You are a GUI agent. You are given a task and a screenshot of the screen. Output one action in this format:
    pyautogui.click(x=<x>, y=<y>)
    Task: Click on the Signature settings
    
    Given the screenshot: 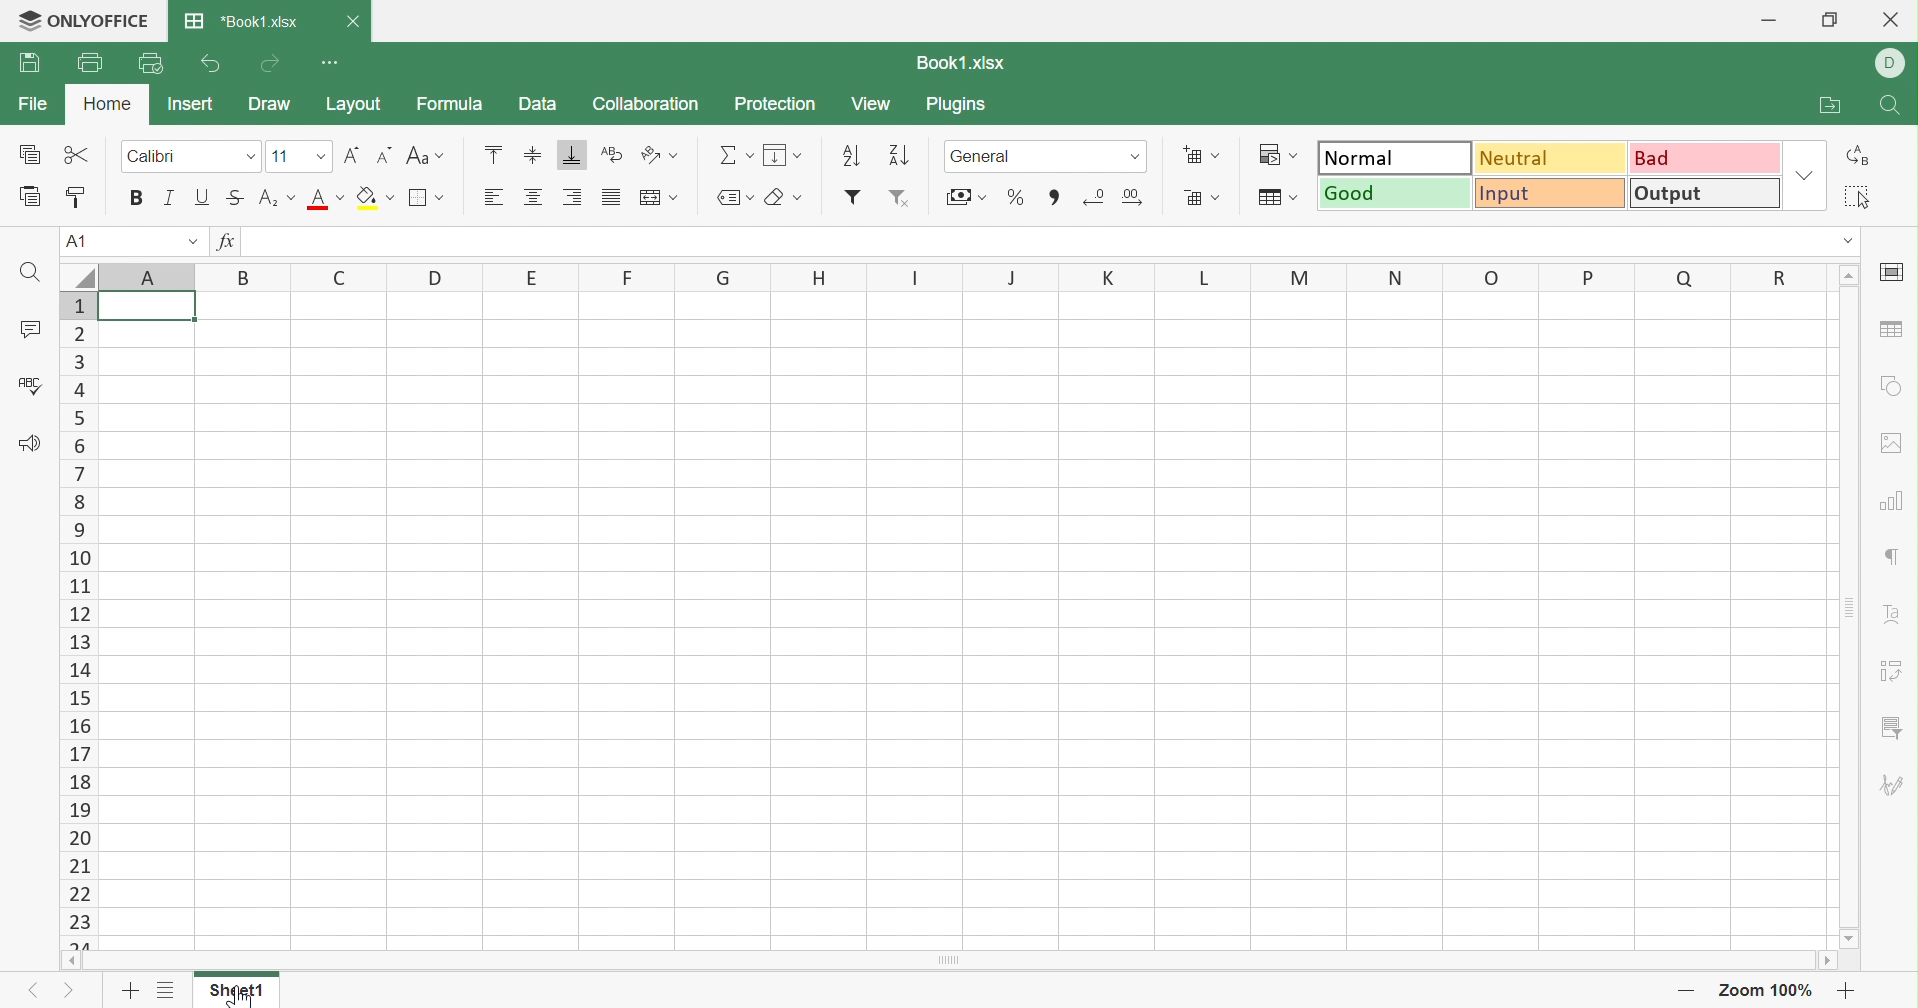 What is the action you would take?
    pyautogui.click(x=1894, y=786)
    